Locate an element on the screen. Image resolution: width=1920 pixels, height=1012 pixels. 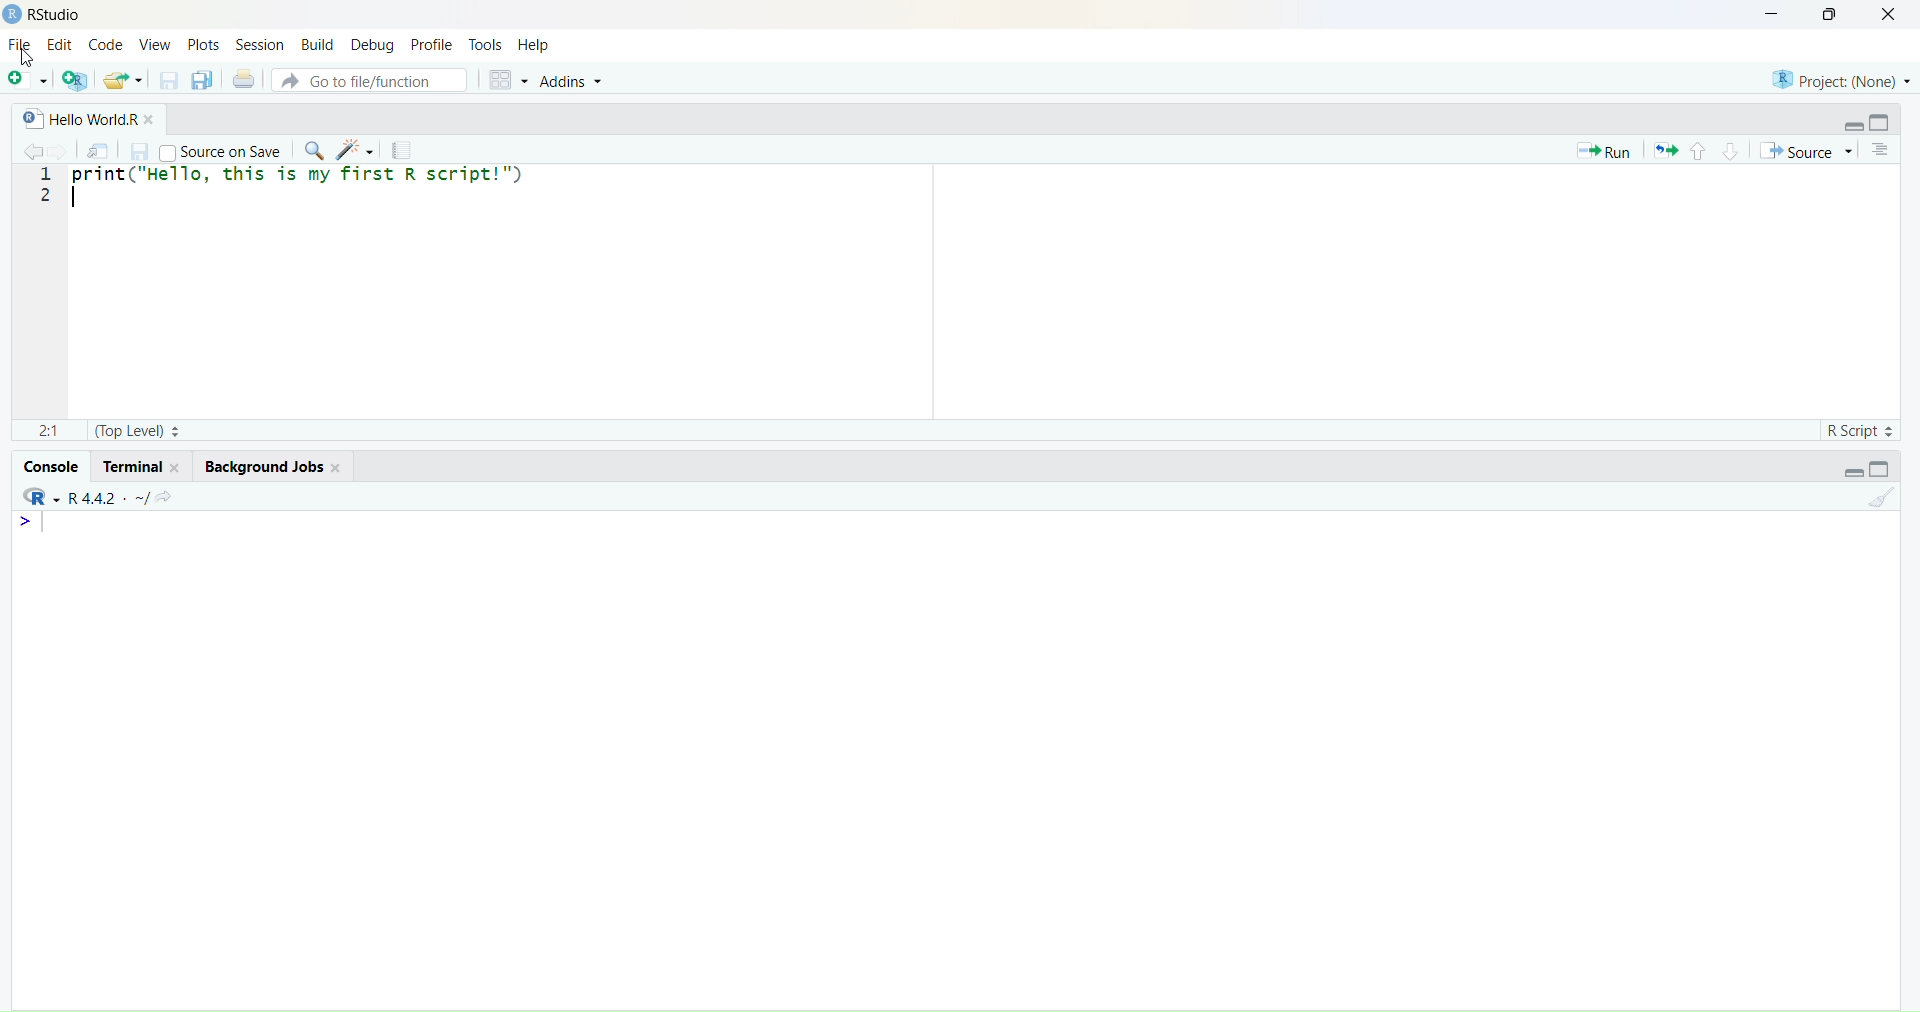
Plots is located at coordinates (202, 44).